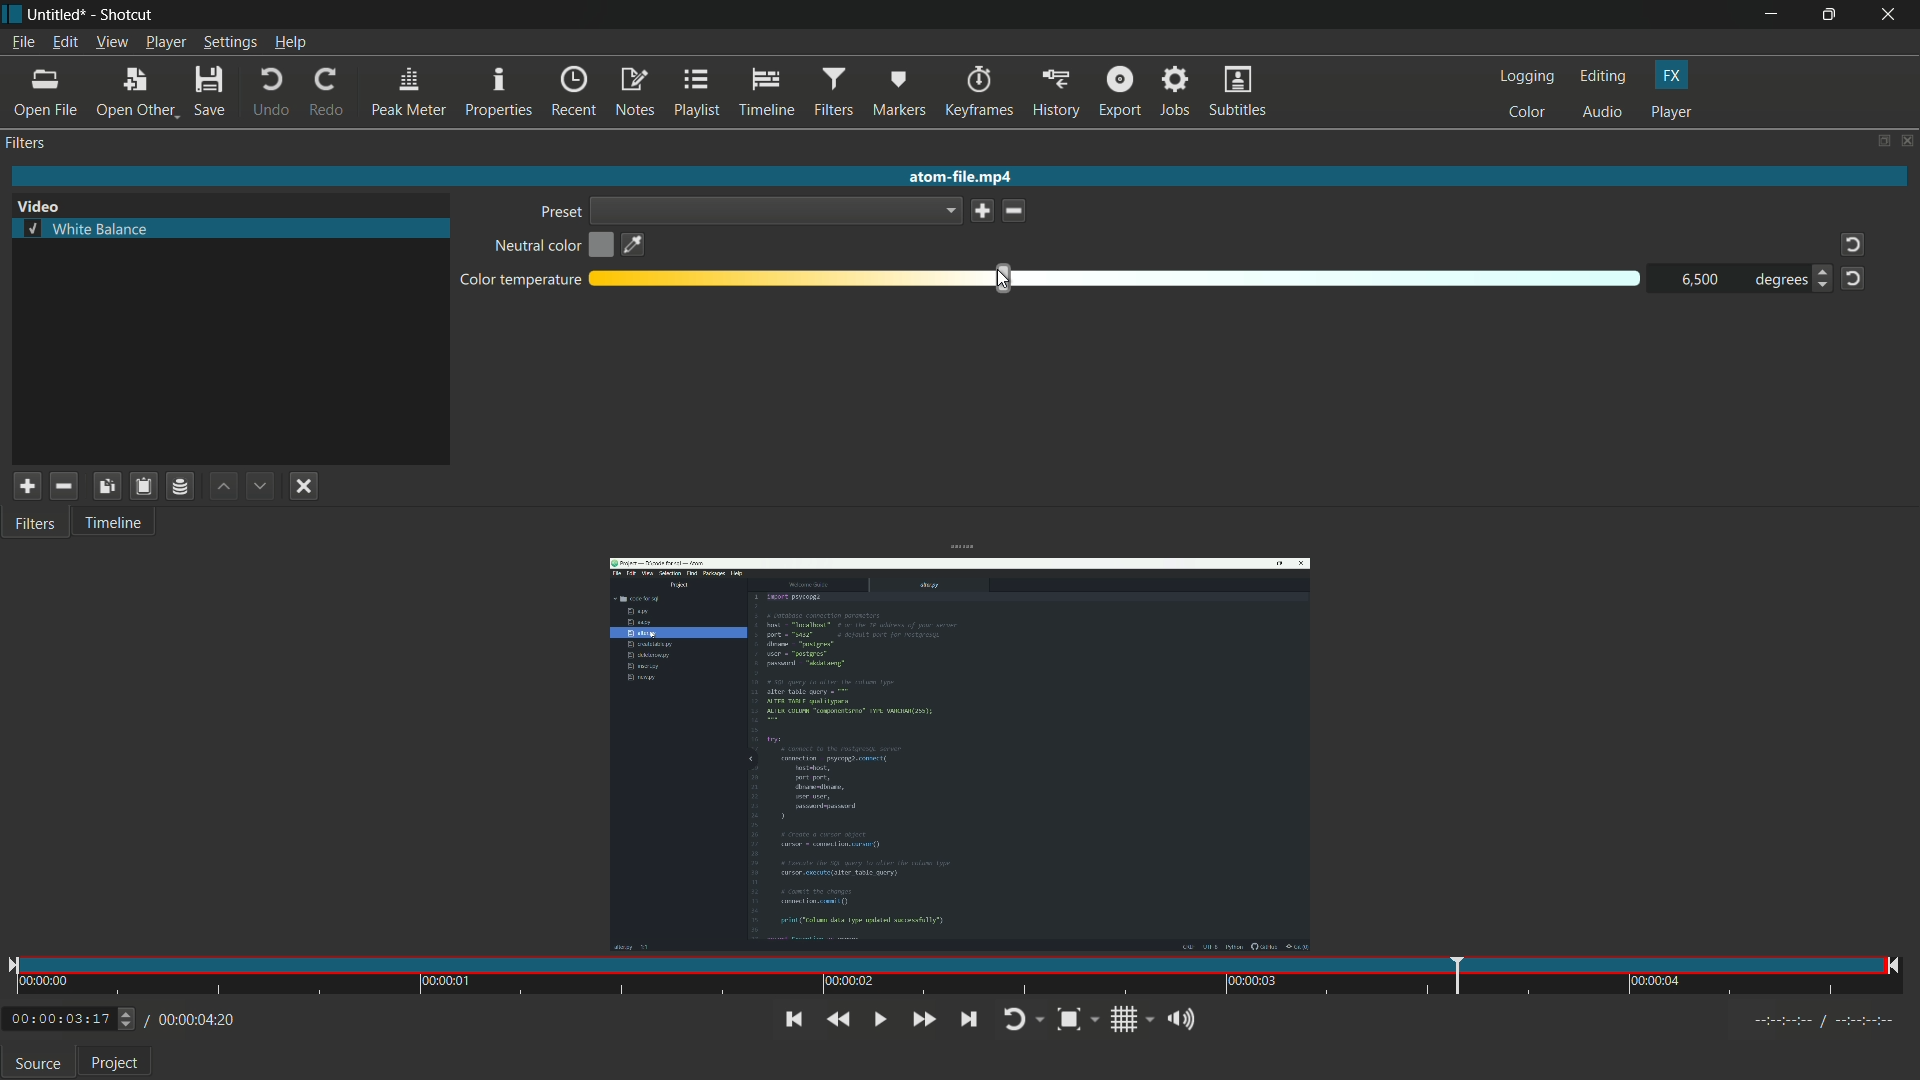 This screenshot has width=1920, height=1080. What do you see at coordinates (223, 487) in the screenshot?
I see `move filter up` at bounding box center [223, 487].